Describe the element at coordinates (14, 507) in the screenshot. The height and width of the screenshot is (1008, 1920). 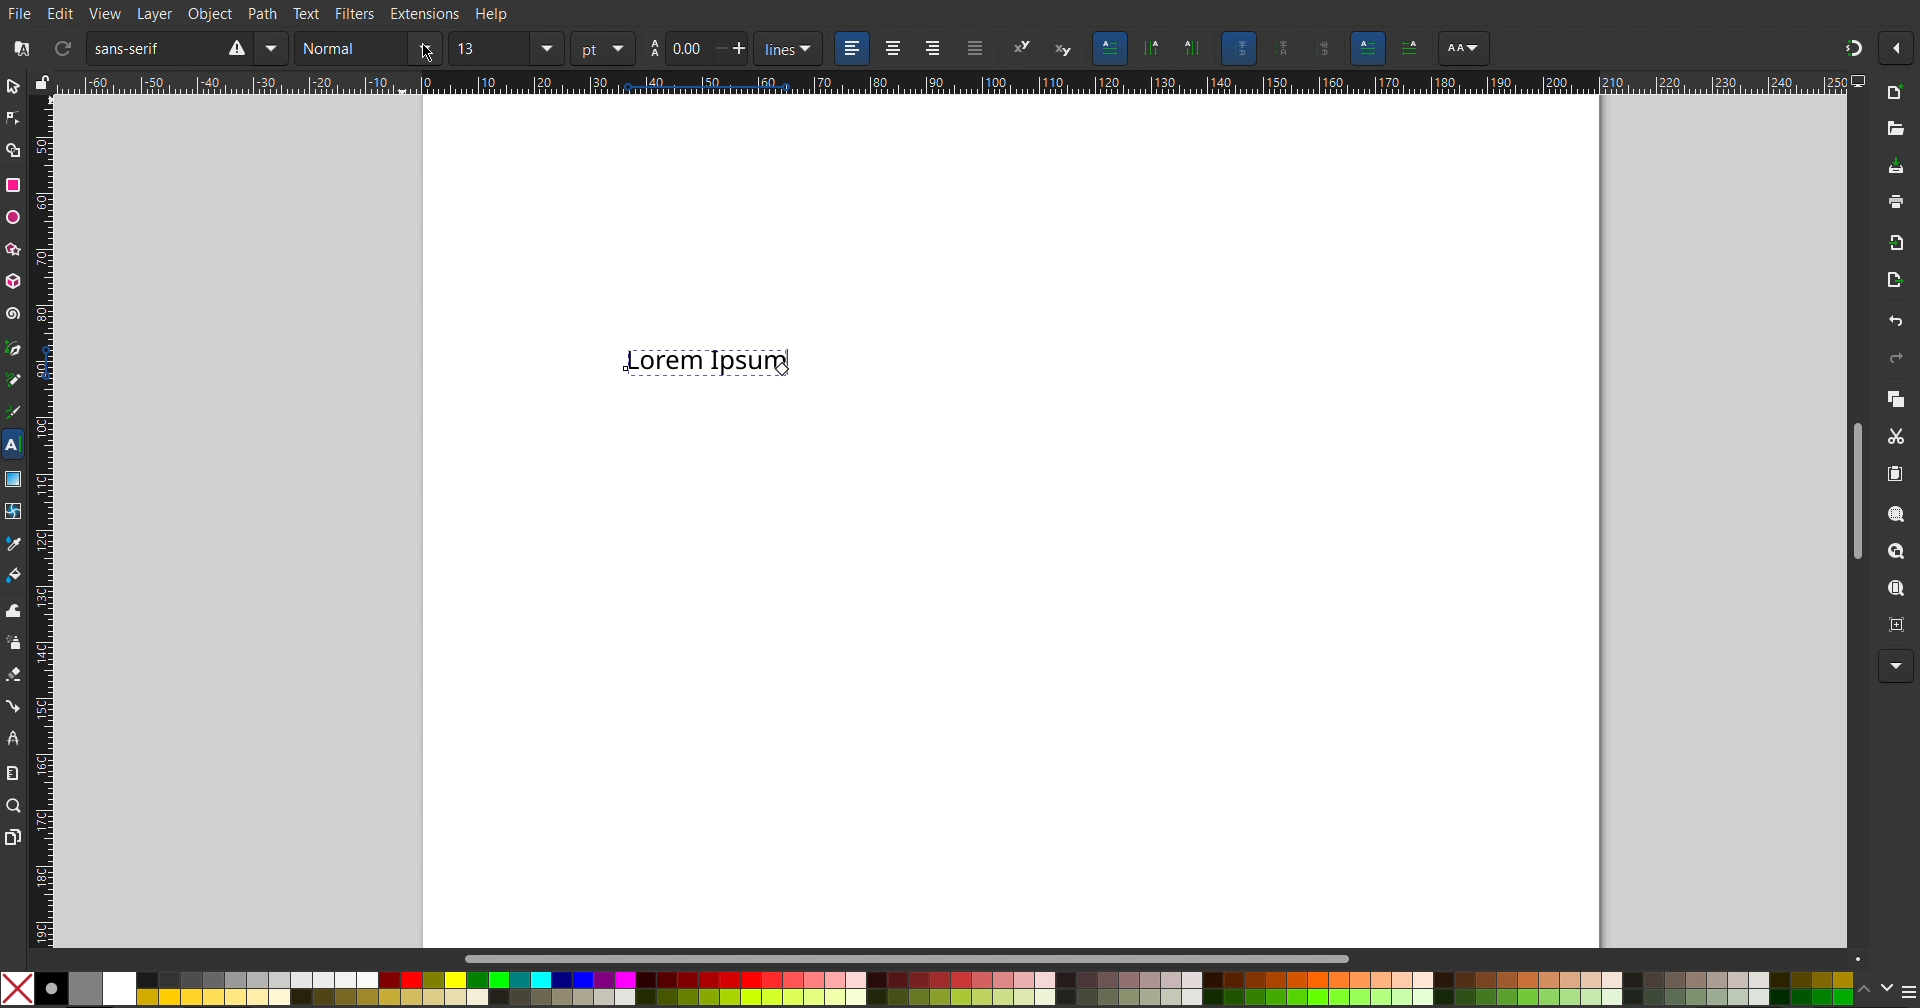
I see `Mesh Tool` at that location.